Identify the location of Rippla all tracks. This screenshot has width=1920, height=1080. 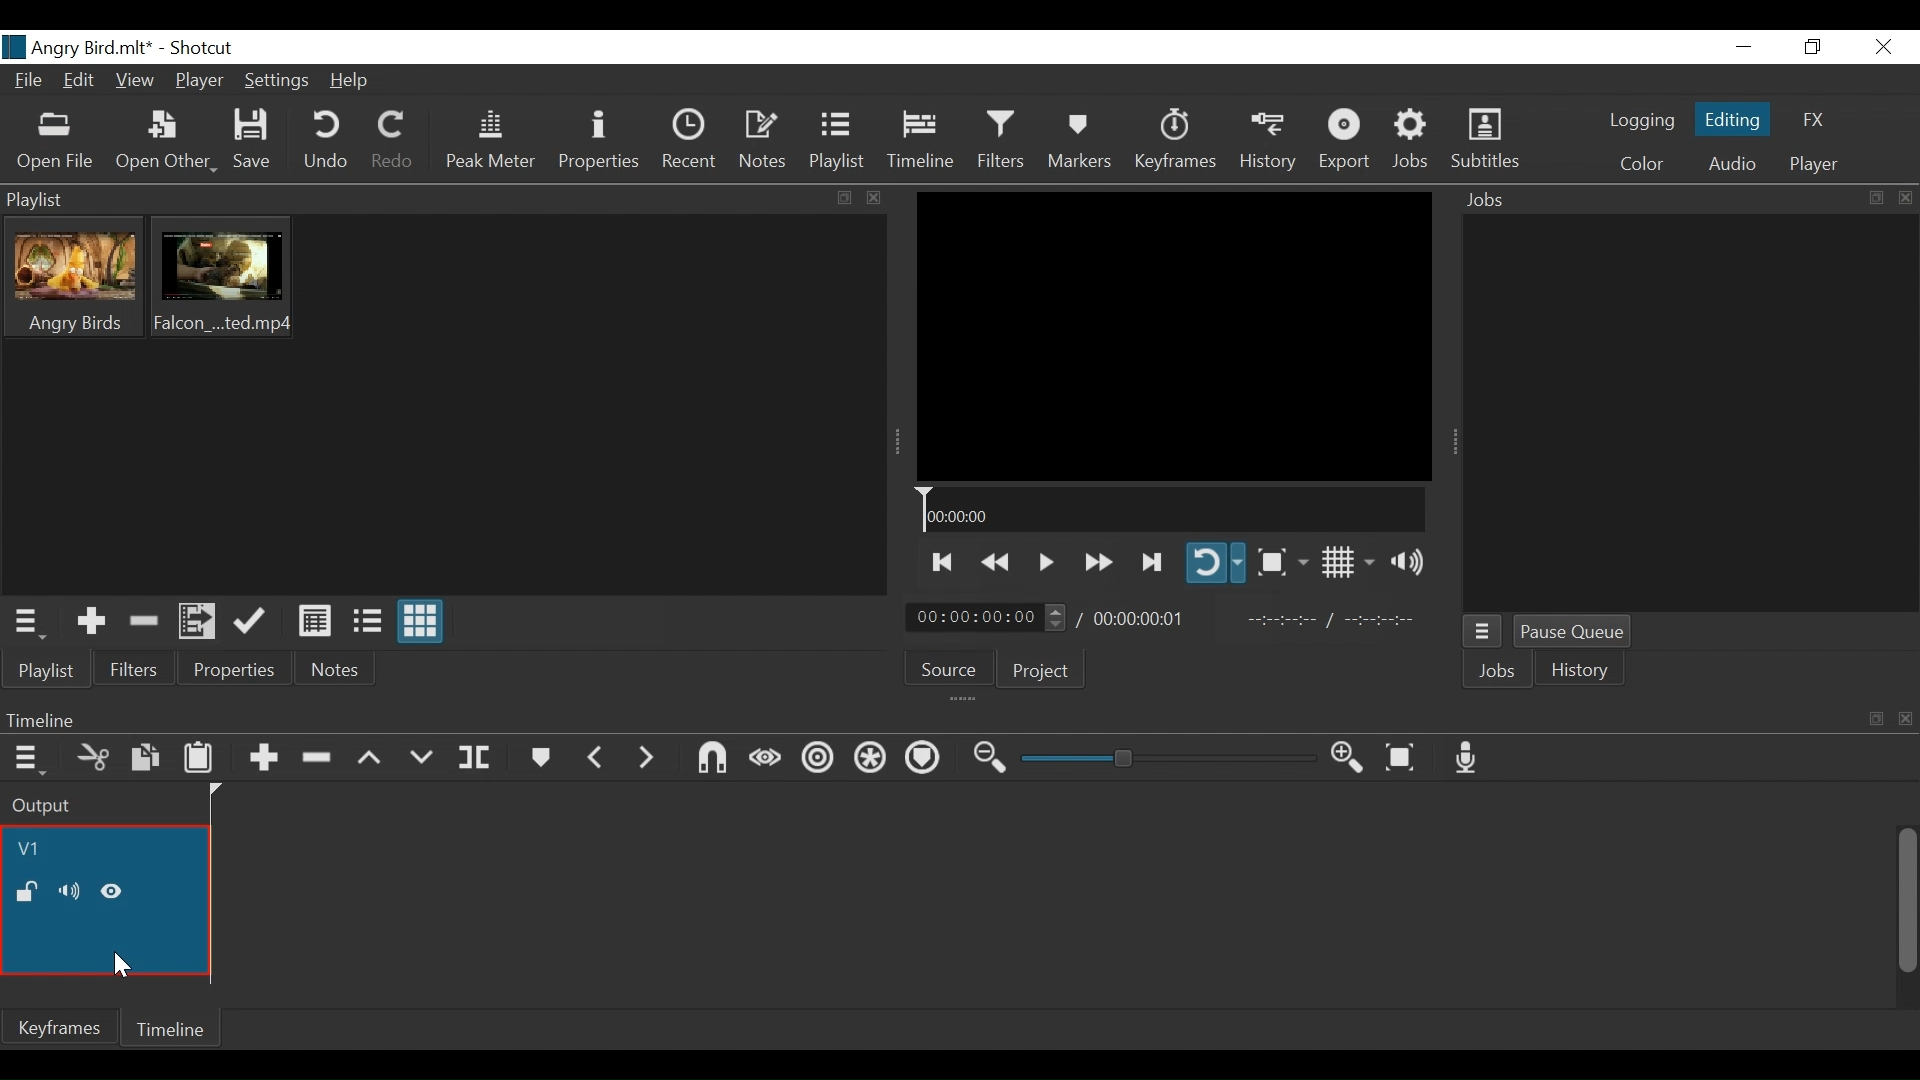
(871, 760).